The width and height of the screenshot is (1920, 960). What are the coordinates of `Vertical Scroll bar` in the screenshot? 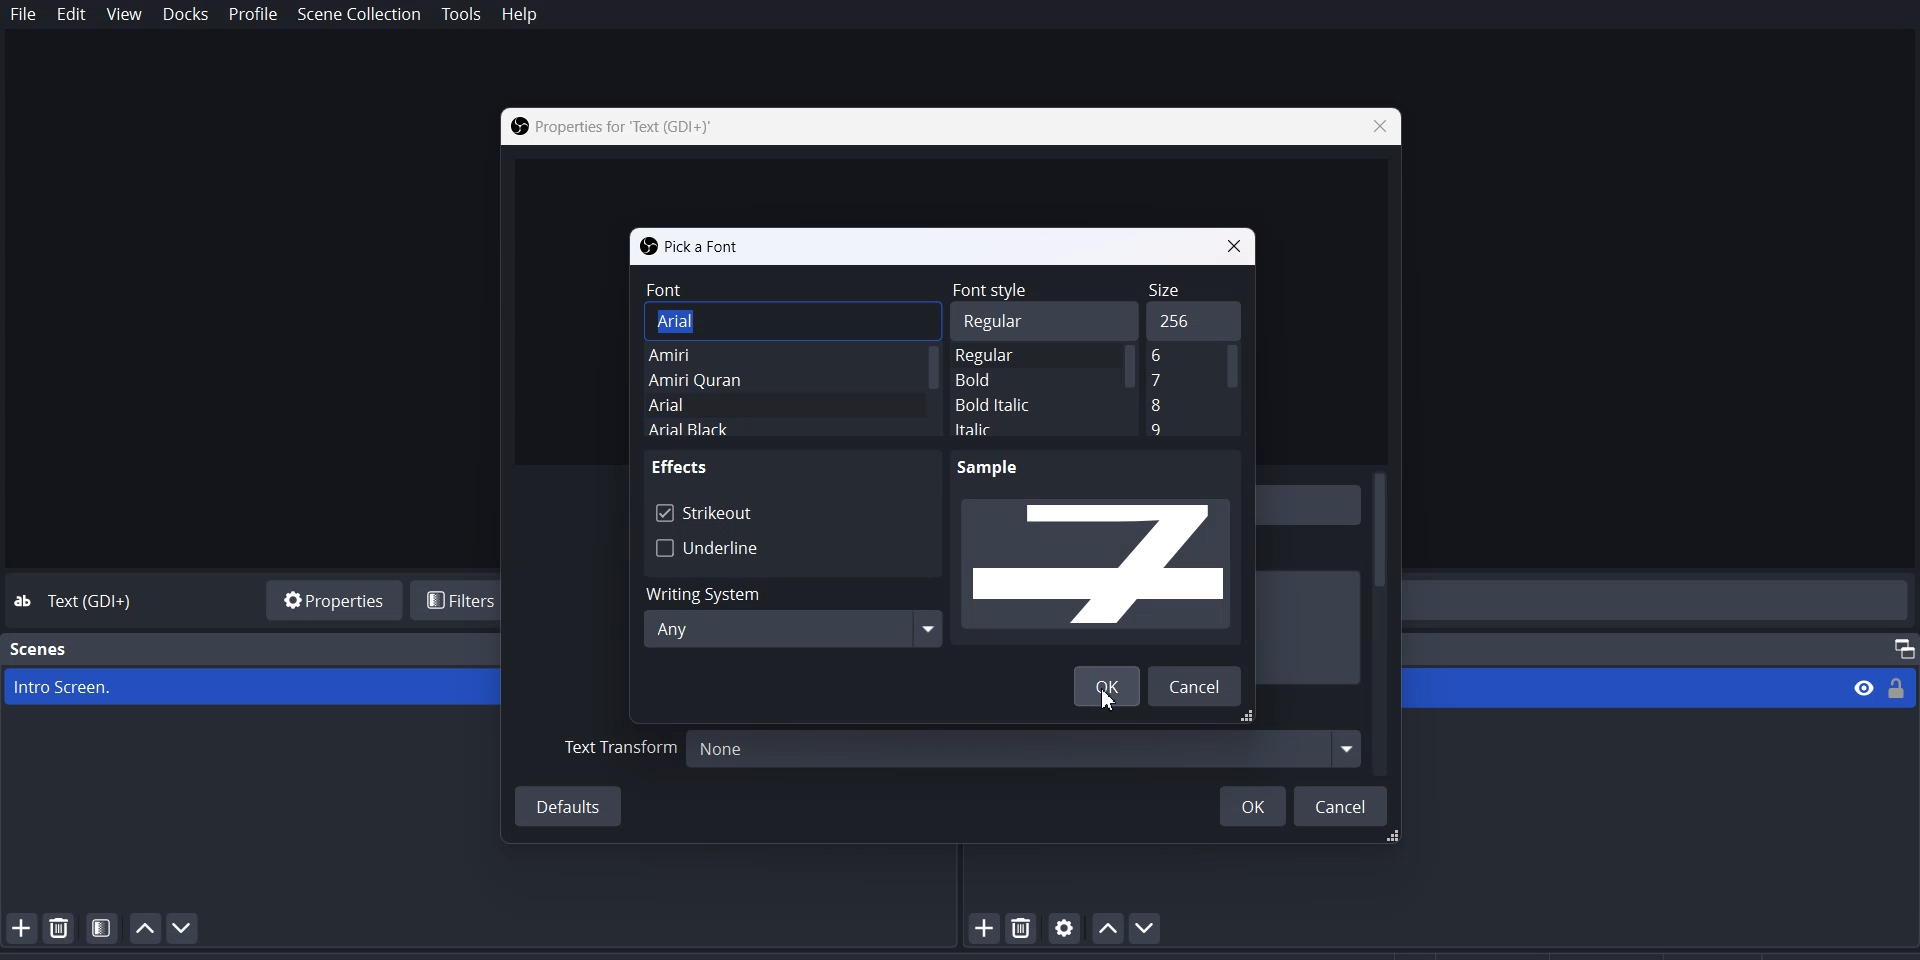 It's located at (1132, 390).